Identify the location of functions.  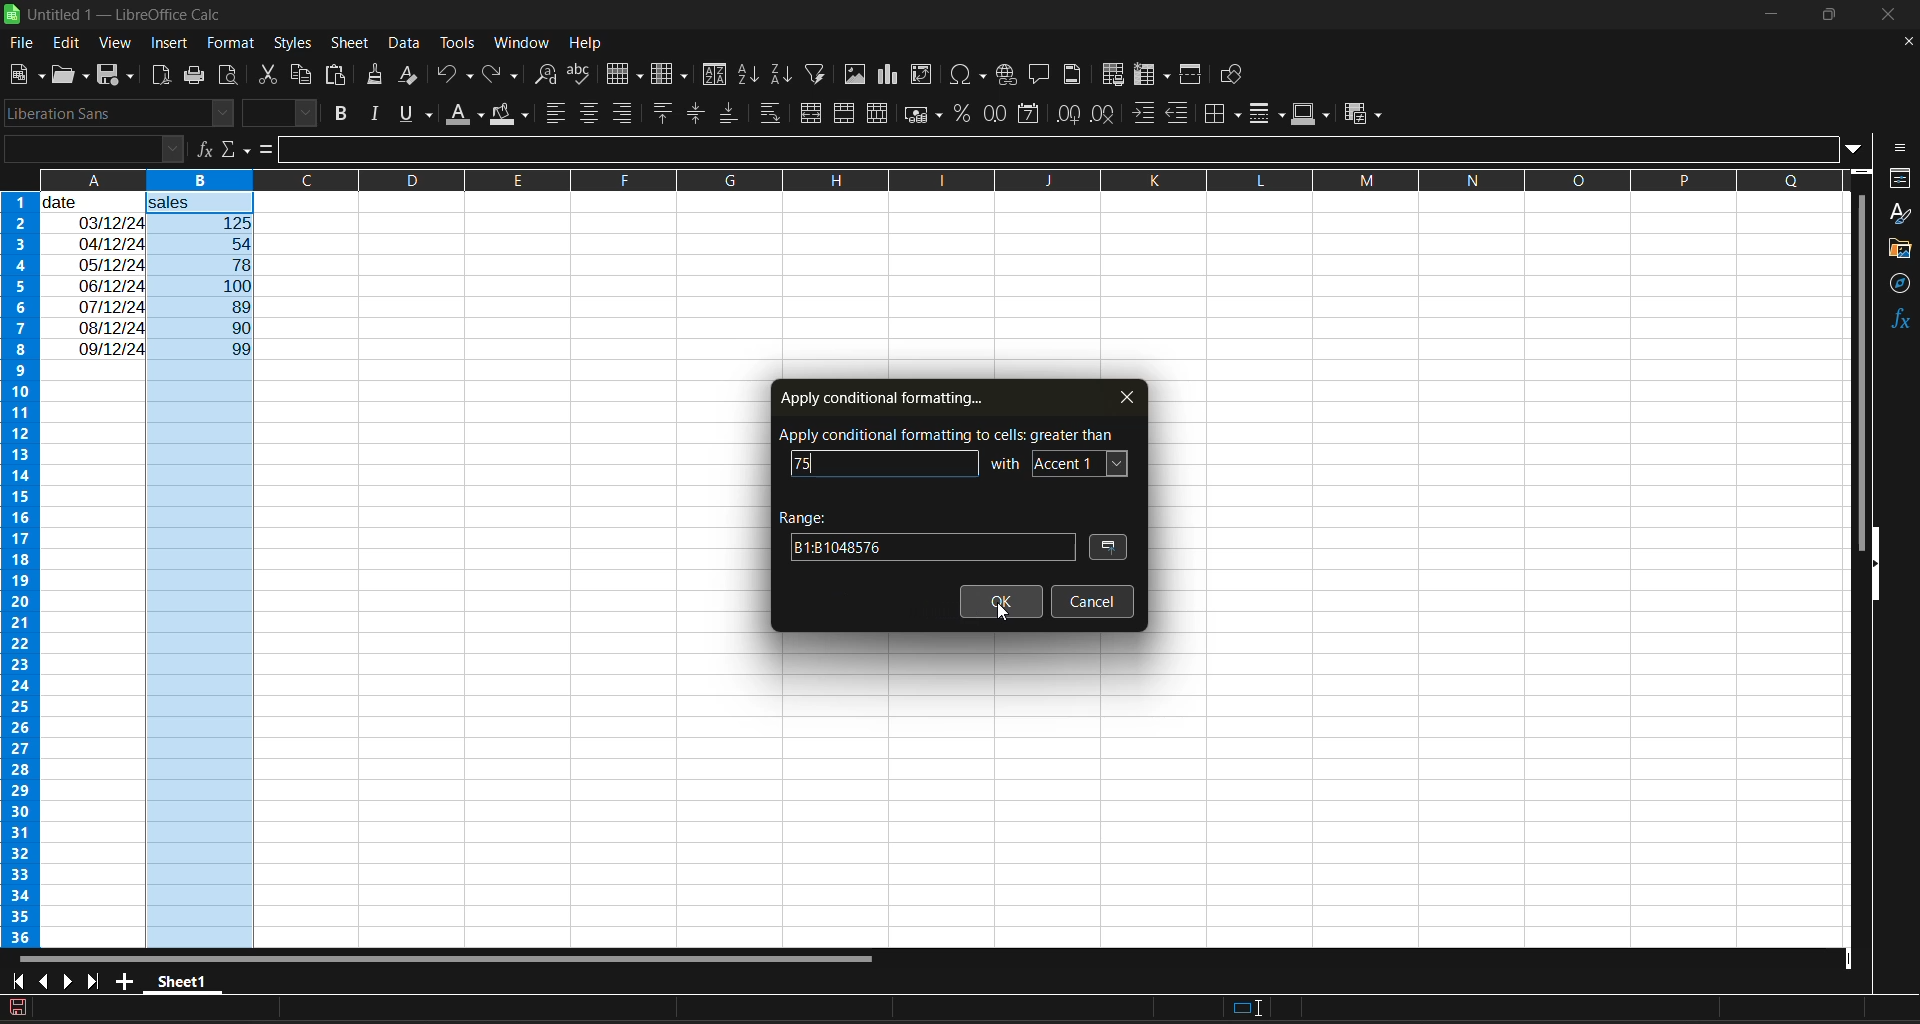
(1896, 322).